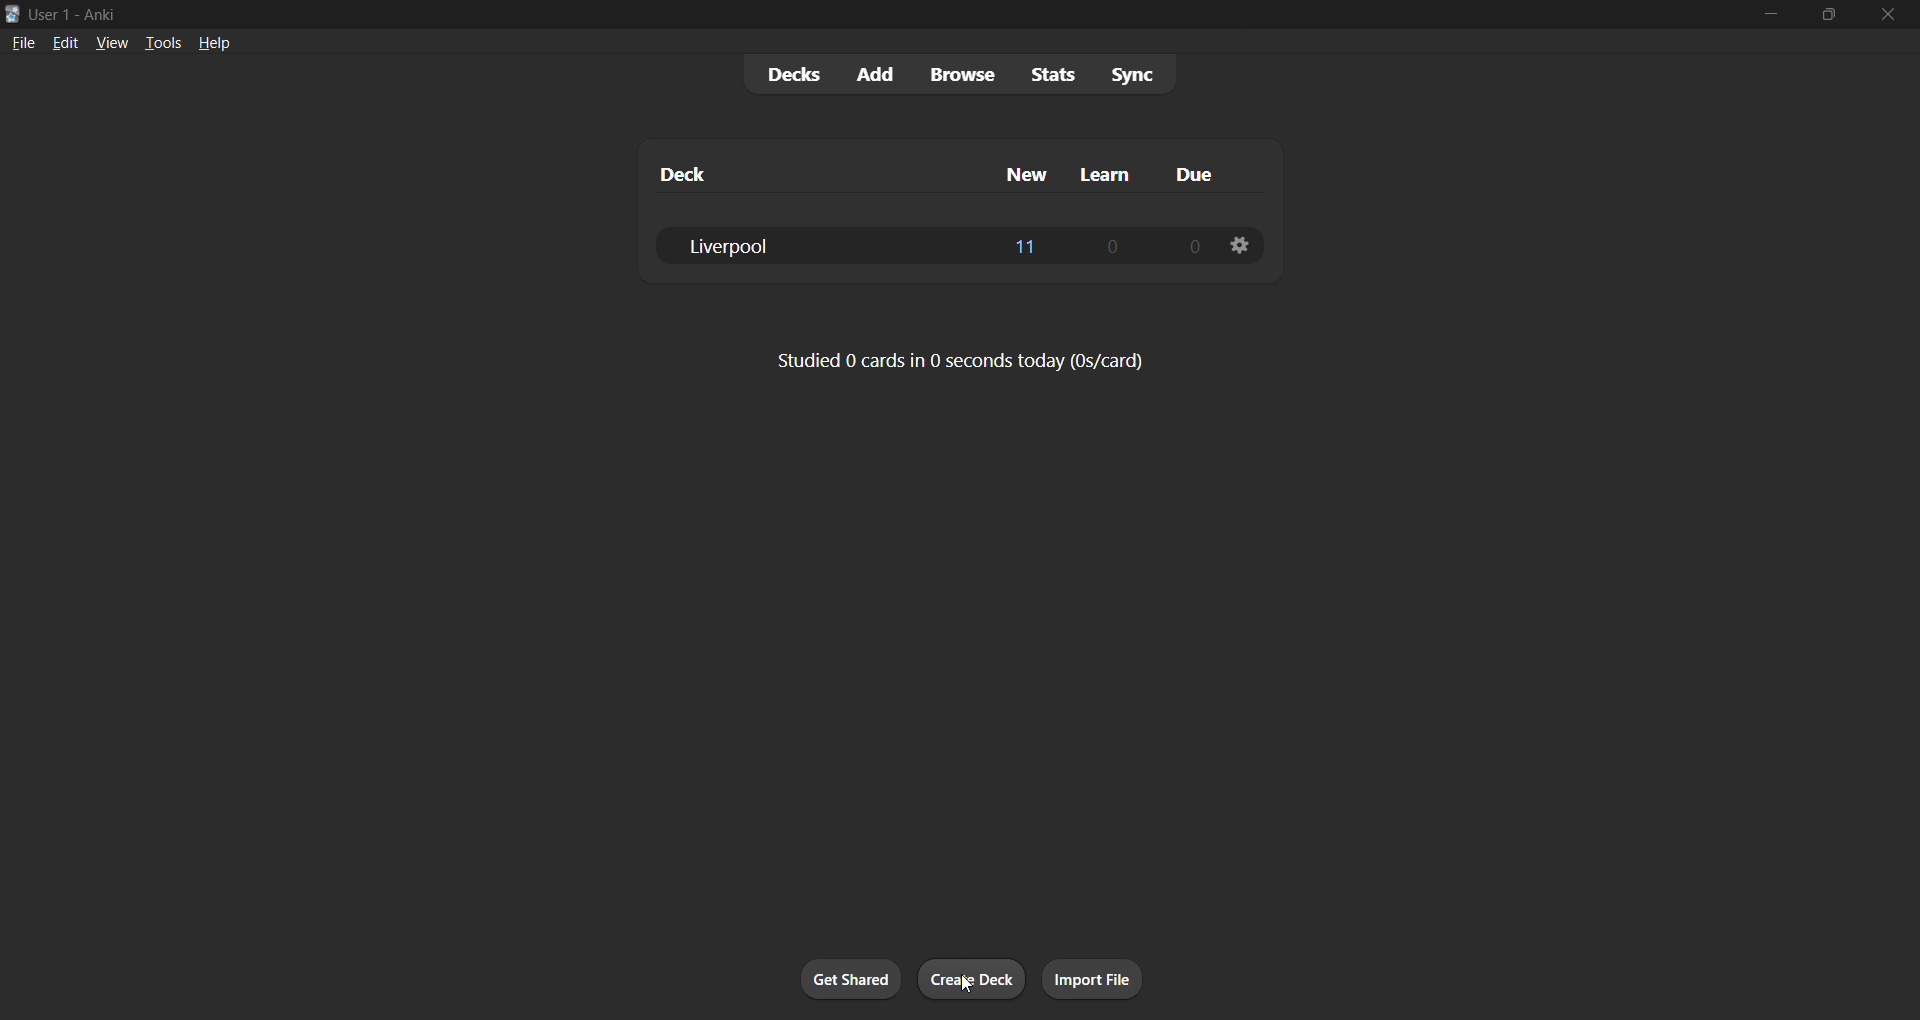 Image resolution: width=1920 pixels, height=1020 pixels. What do you see at coordinates (808, 174) in the screenshot?
I see `deck column` at bounding box center [808, 174].